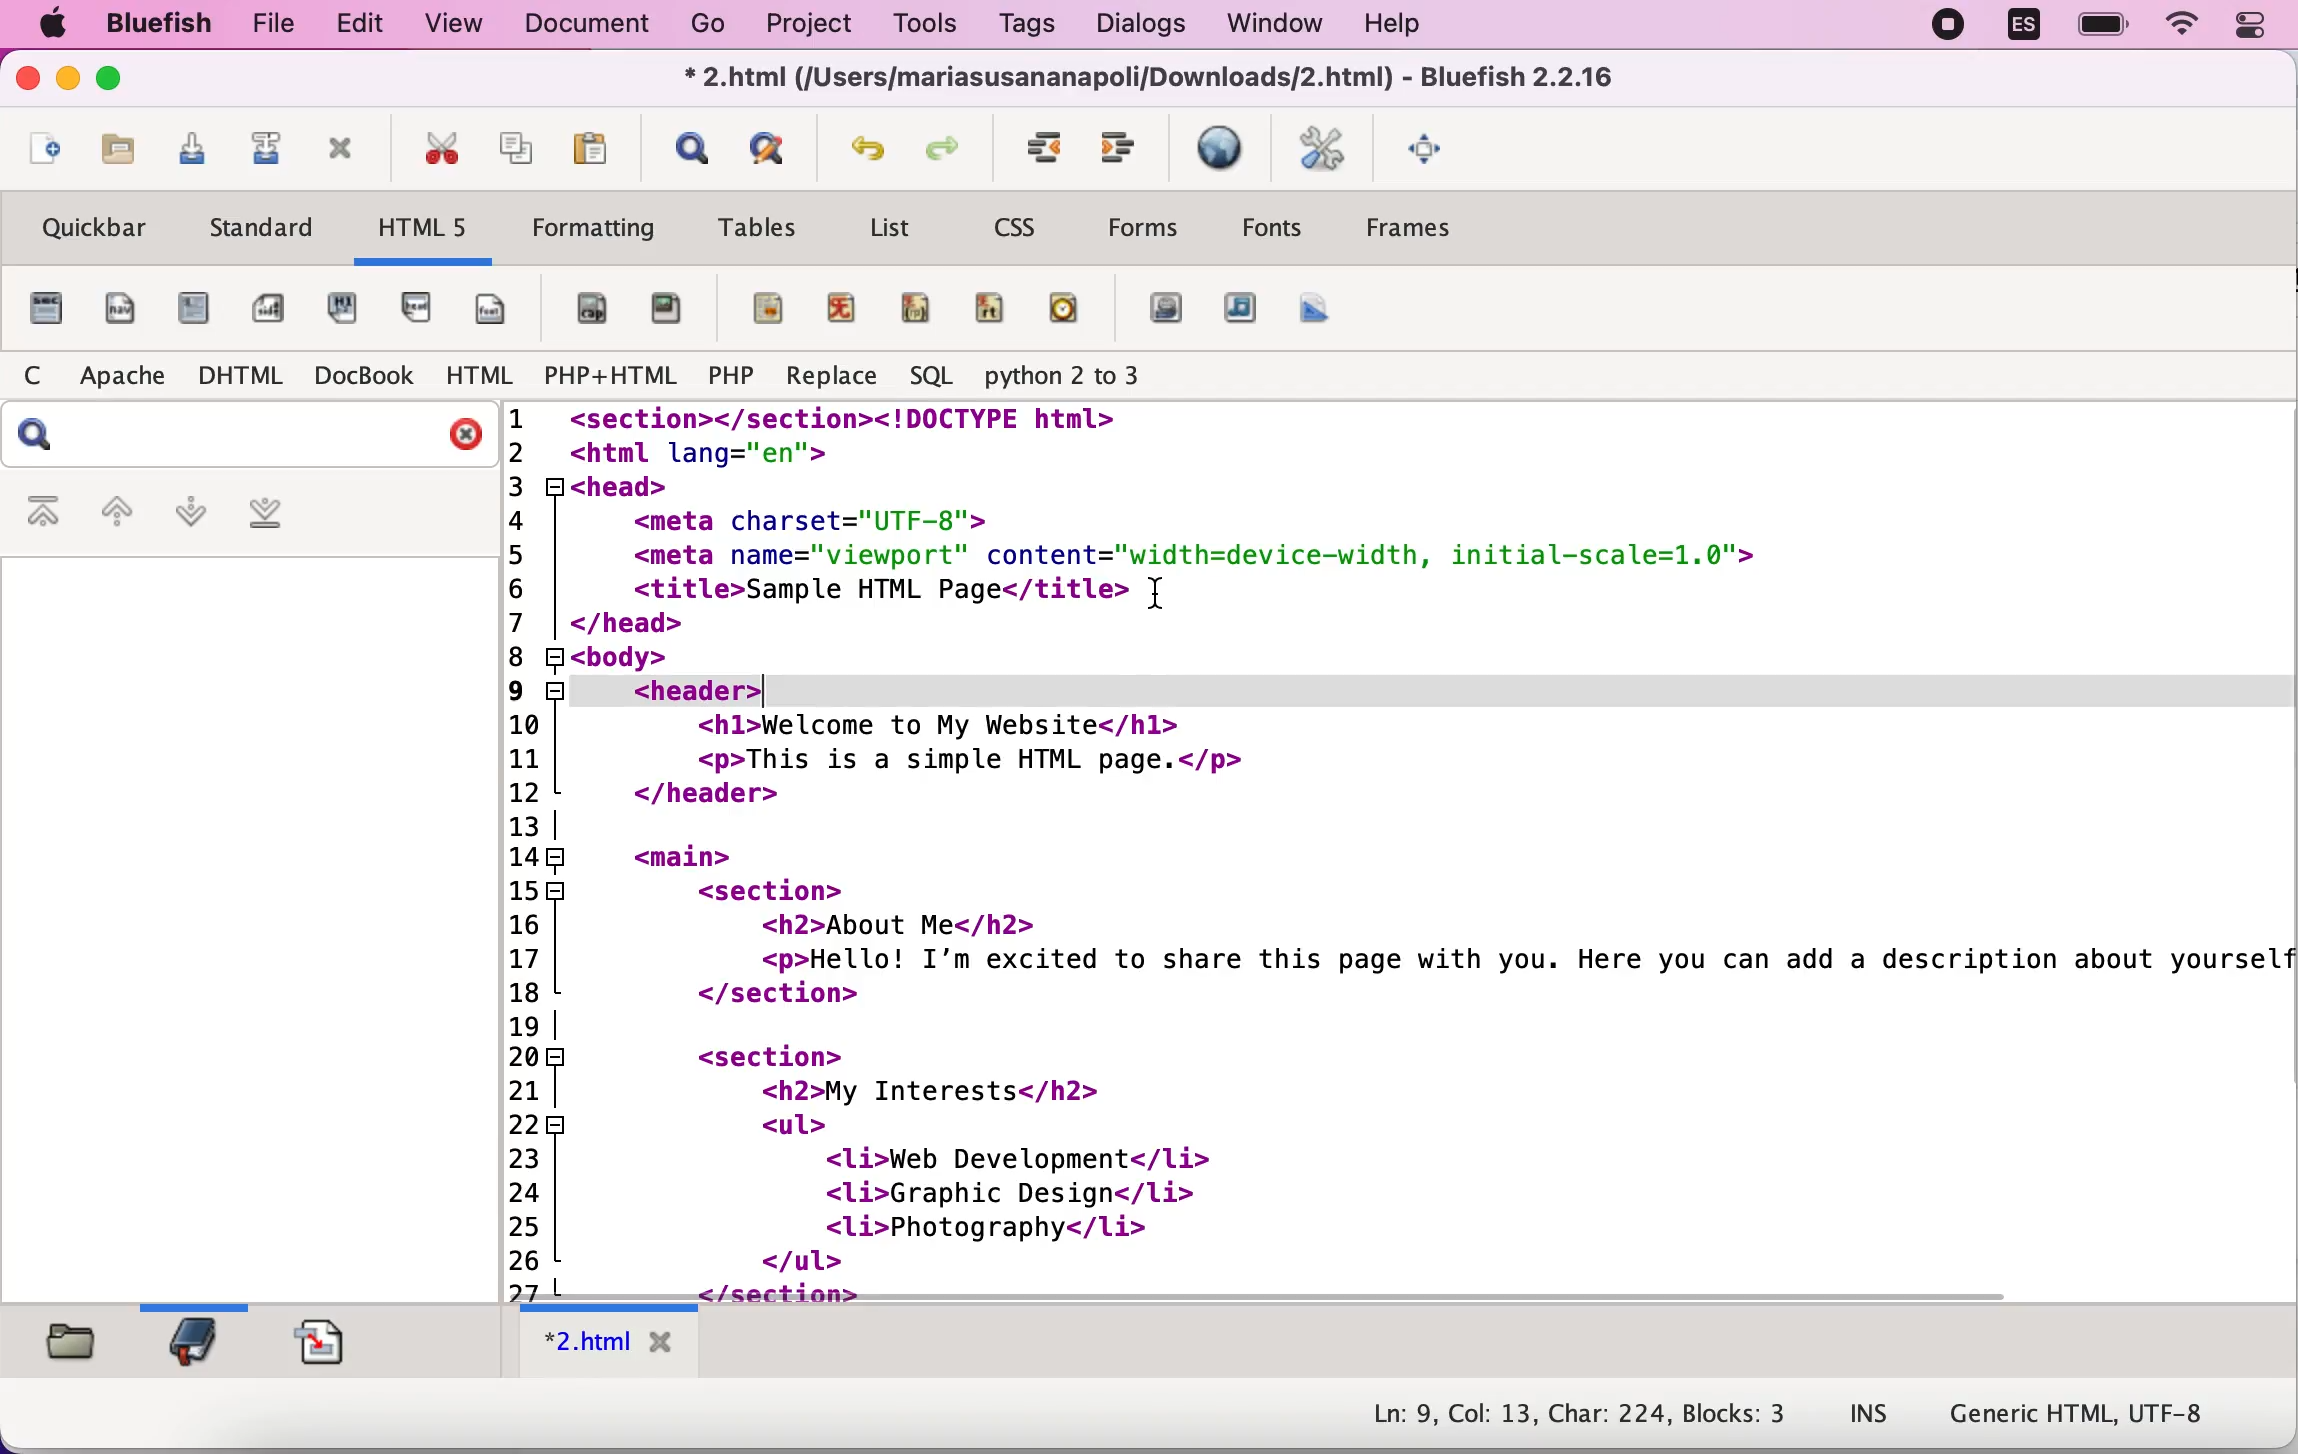 The height and width of the screenshot is (1454, 2298). Describe the element at coordinates (2027, 24) in the screenshot. I see `language` at that location.